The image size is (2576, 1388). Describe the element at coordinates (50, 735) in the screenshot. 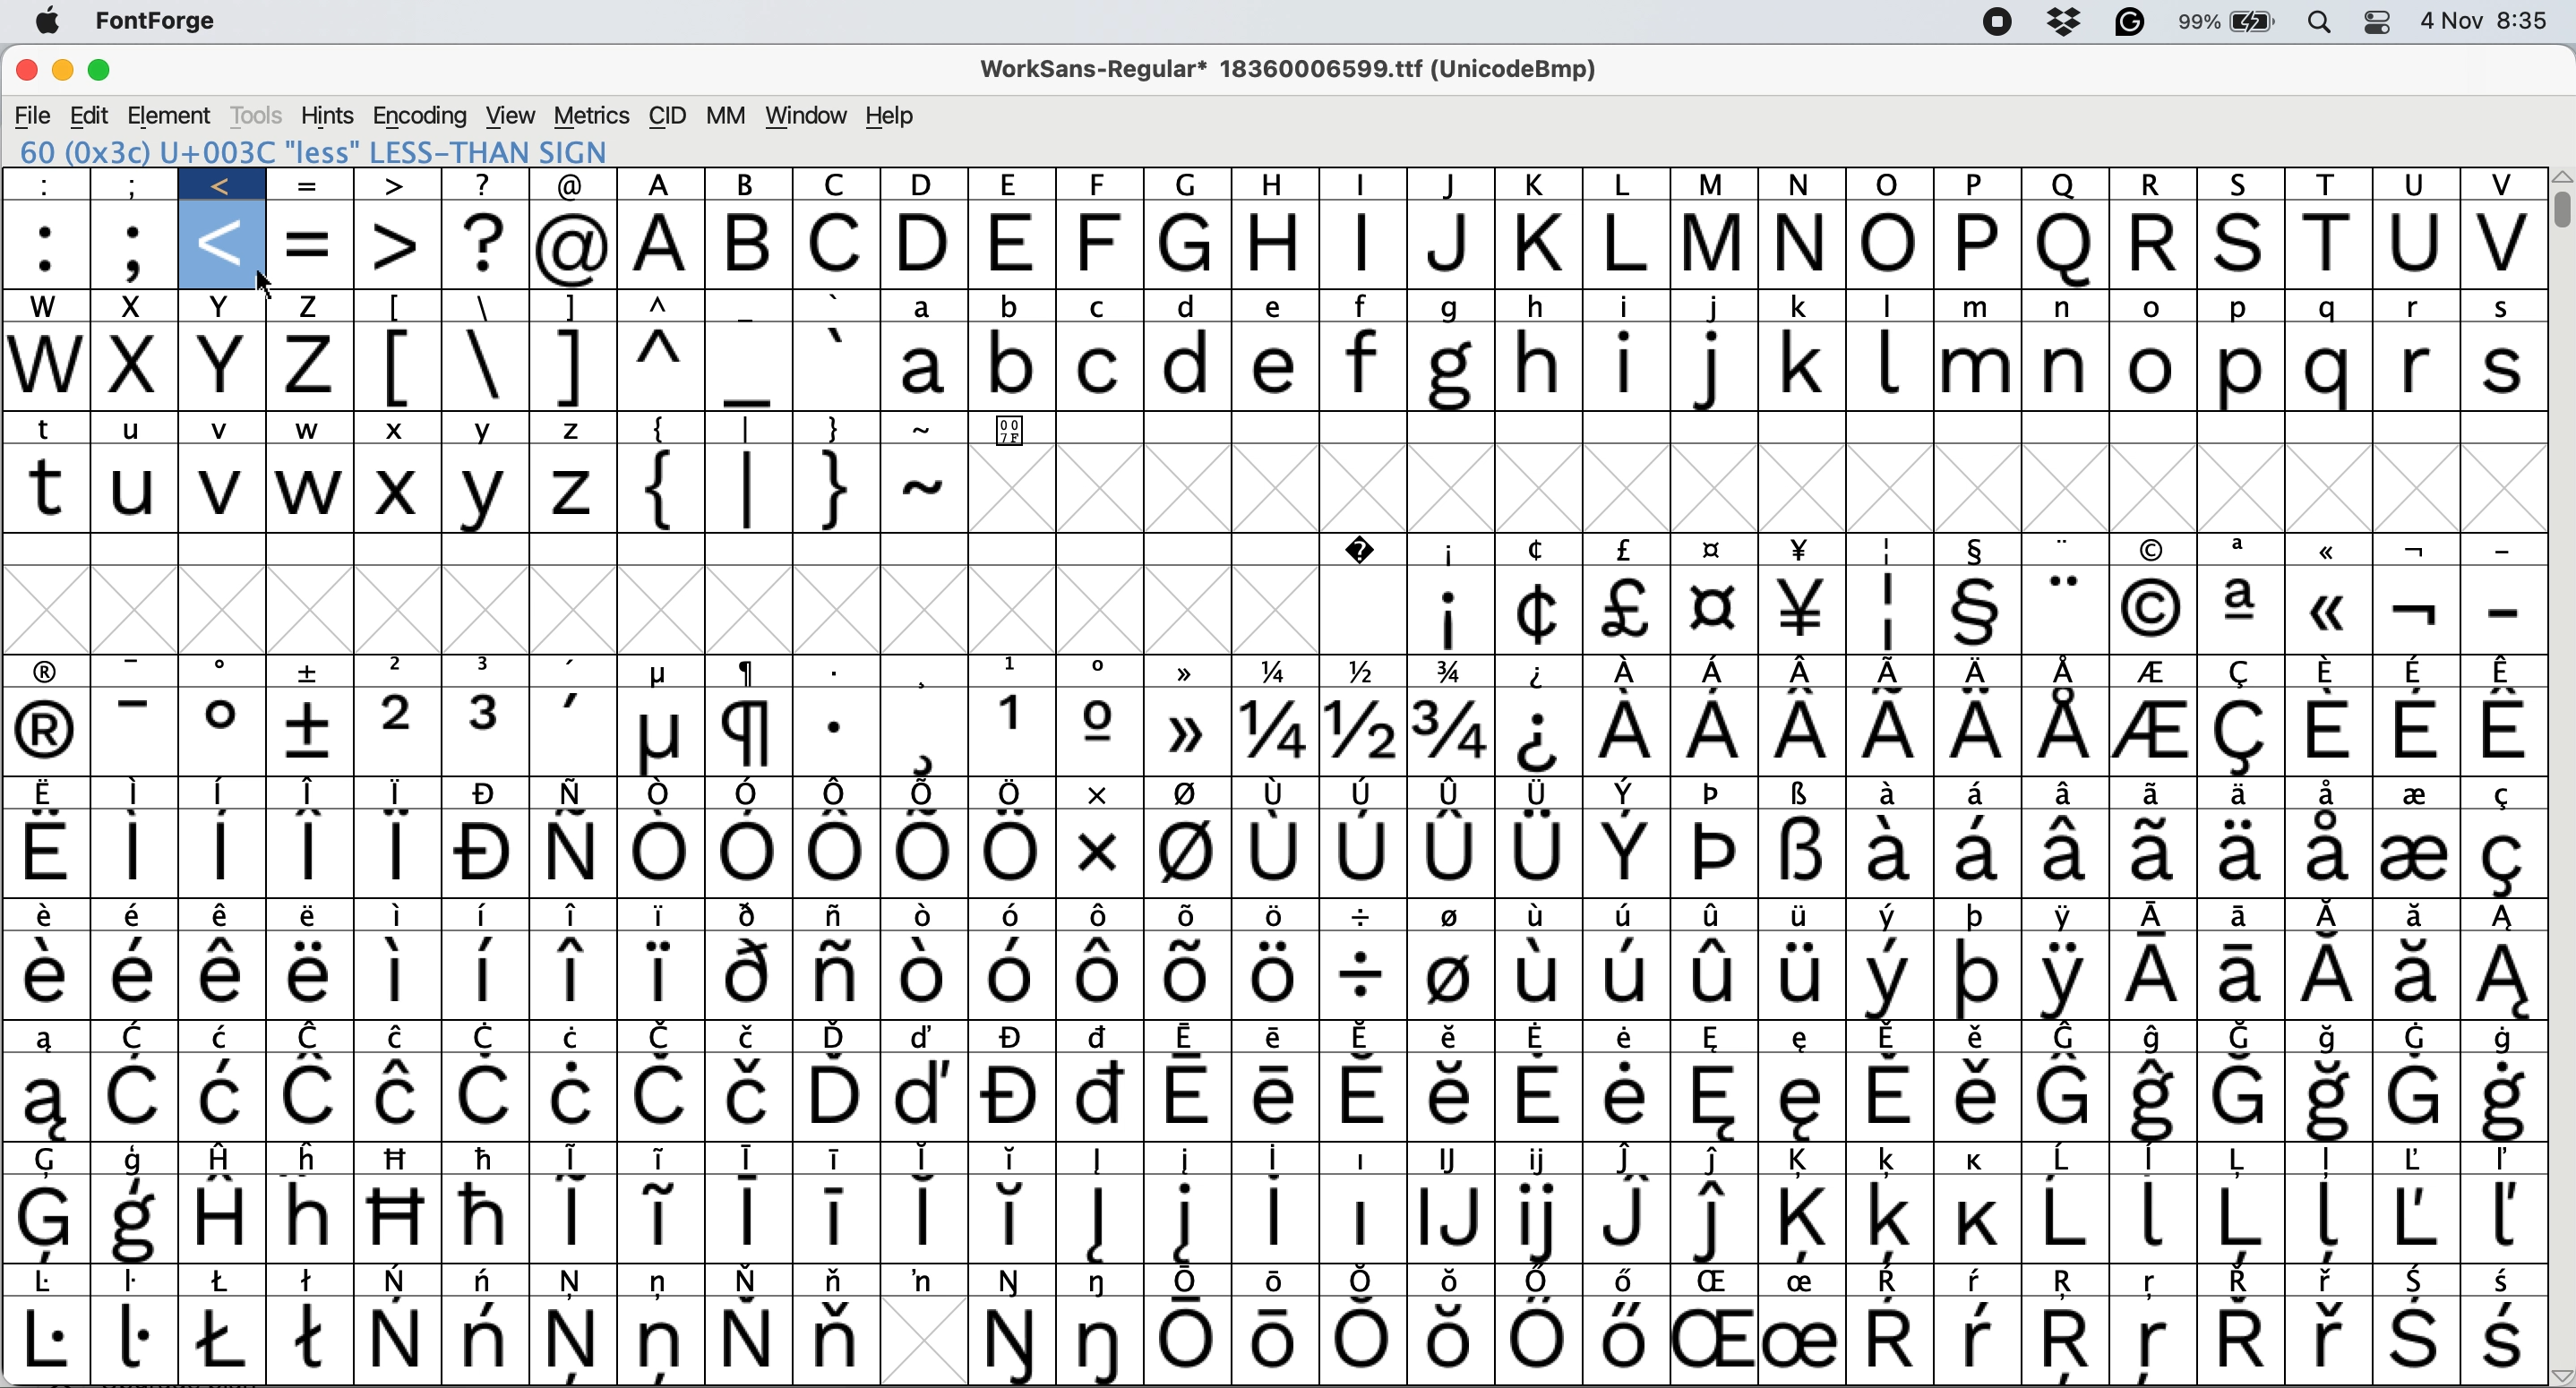

I see `Symbol` at that location.